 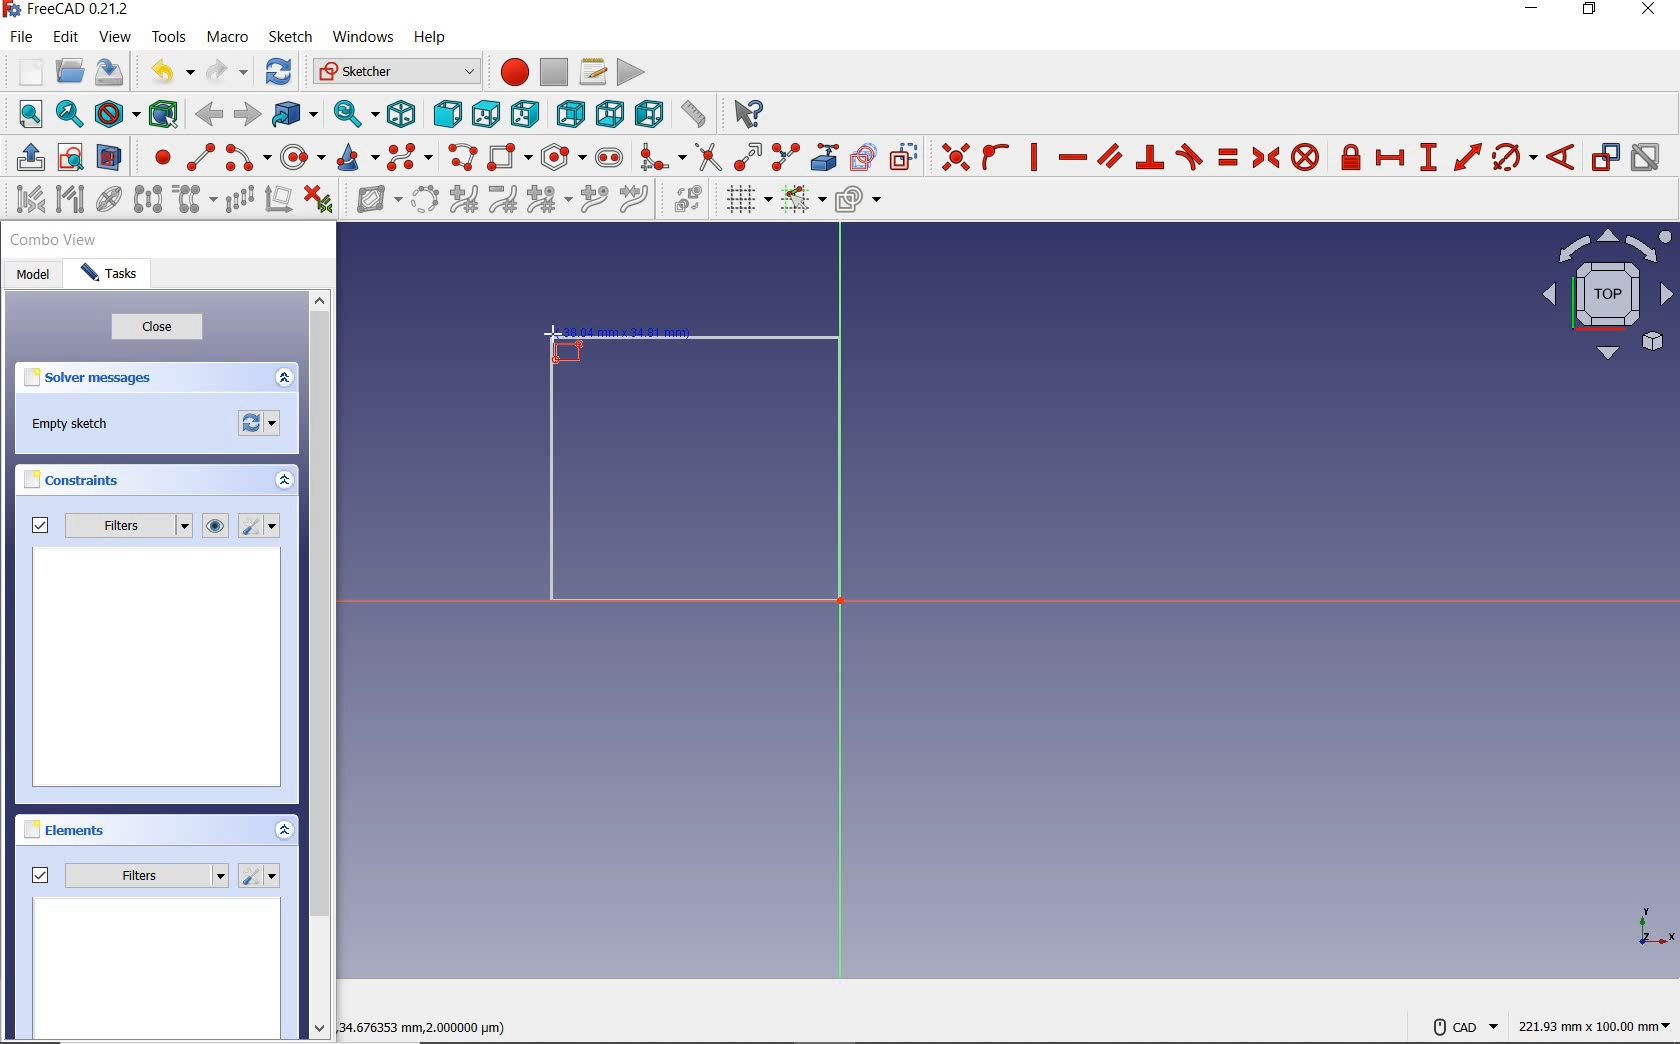 What do you see at coordinates (660, 157) in the screenshot?
I see `create fillet` at bounding box center [660, 157].